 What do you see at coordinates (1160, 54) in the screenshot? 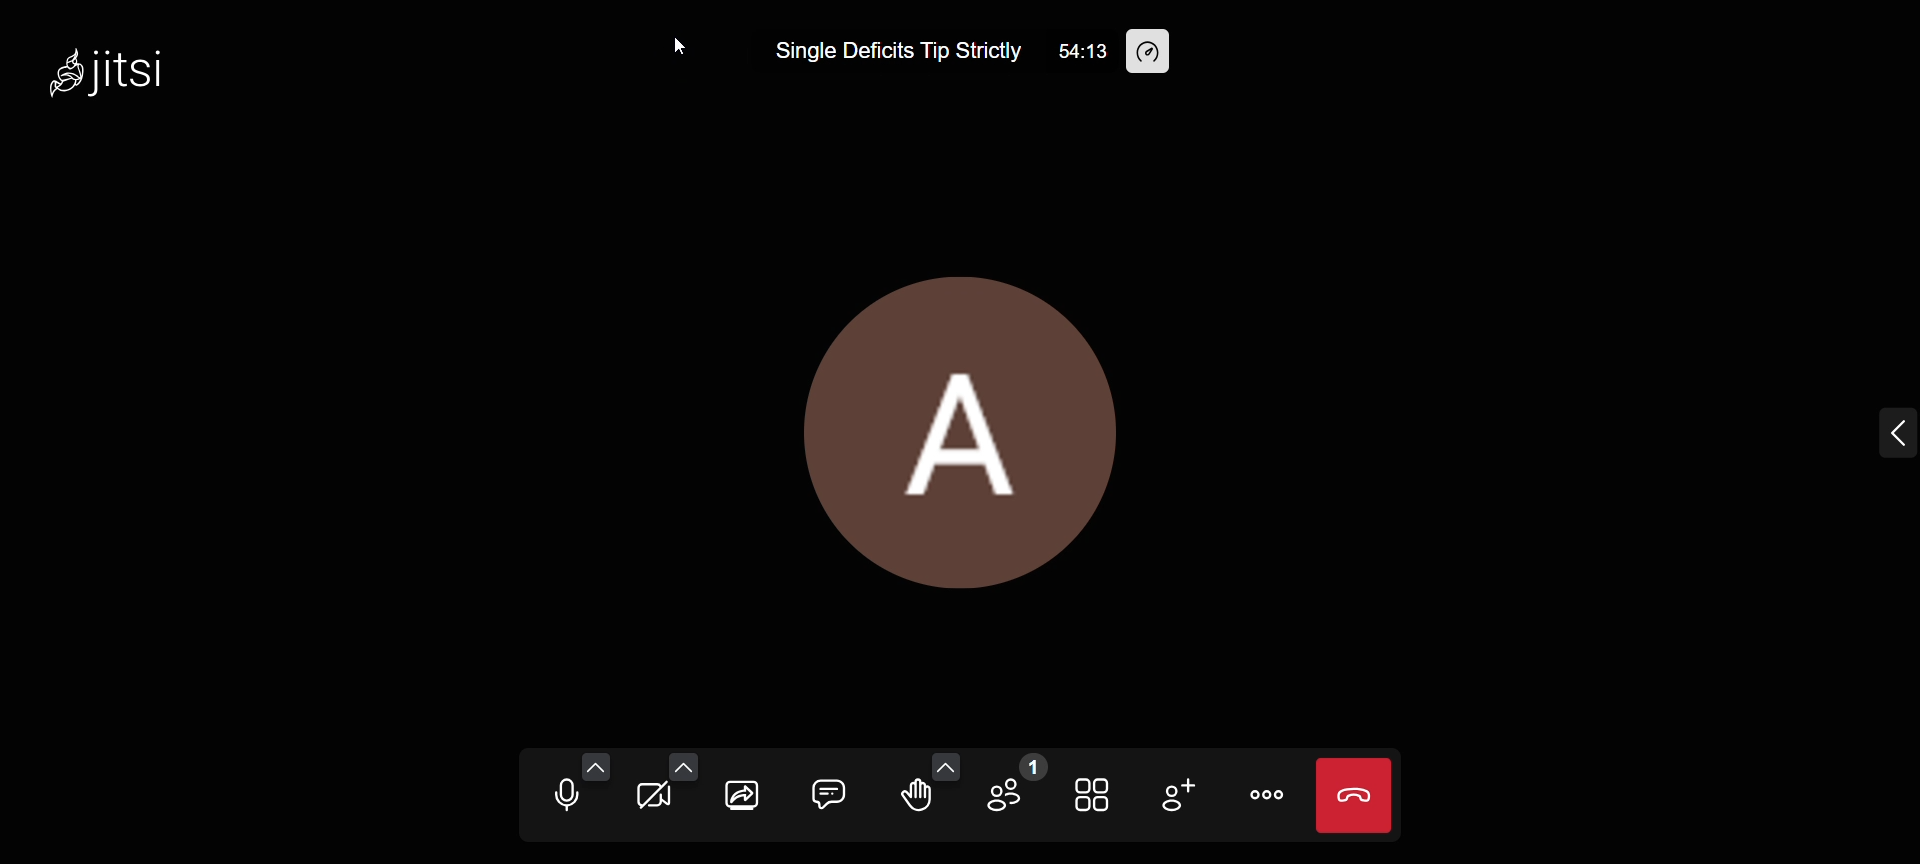
I see `performance setting` at bounding box center [1160, 54].